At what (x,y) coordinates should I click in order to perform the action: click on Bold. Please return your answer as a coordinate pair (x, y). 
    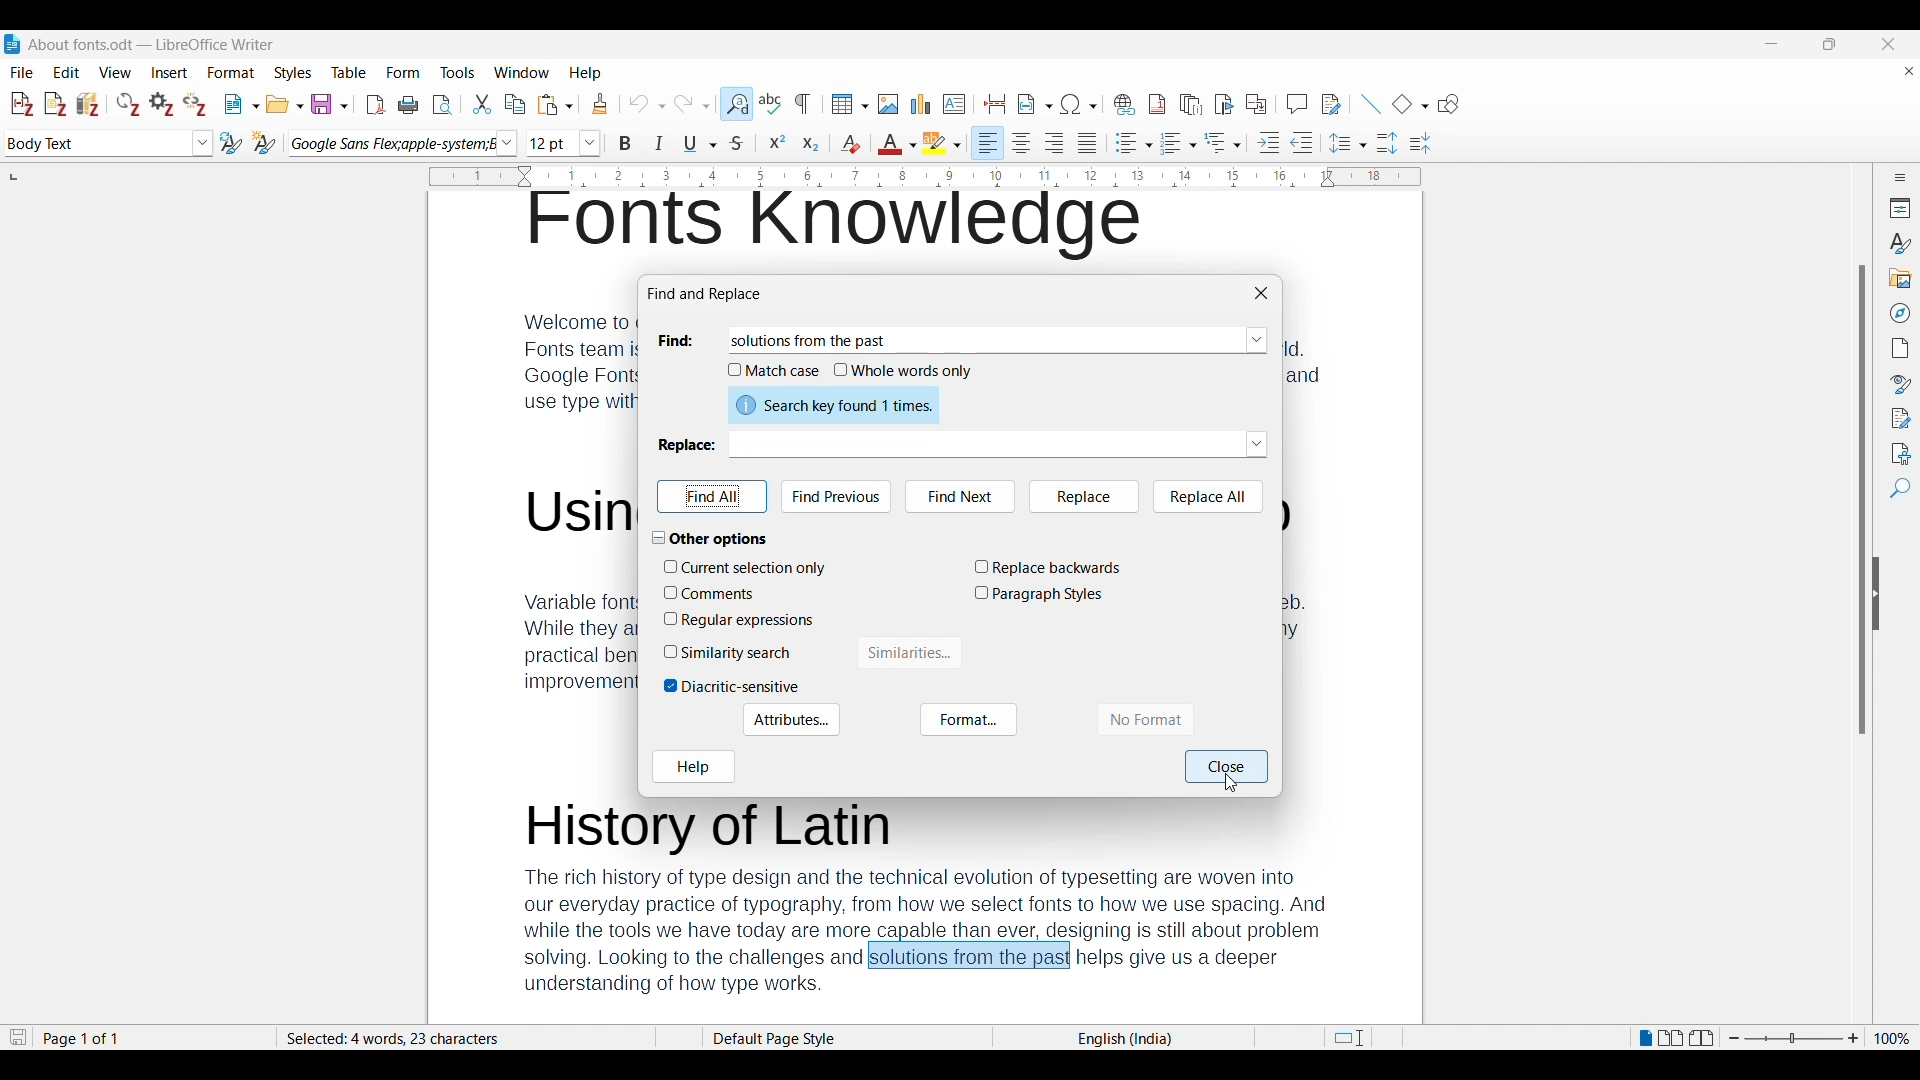
    Looking at the image, I should click on (626, 143).